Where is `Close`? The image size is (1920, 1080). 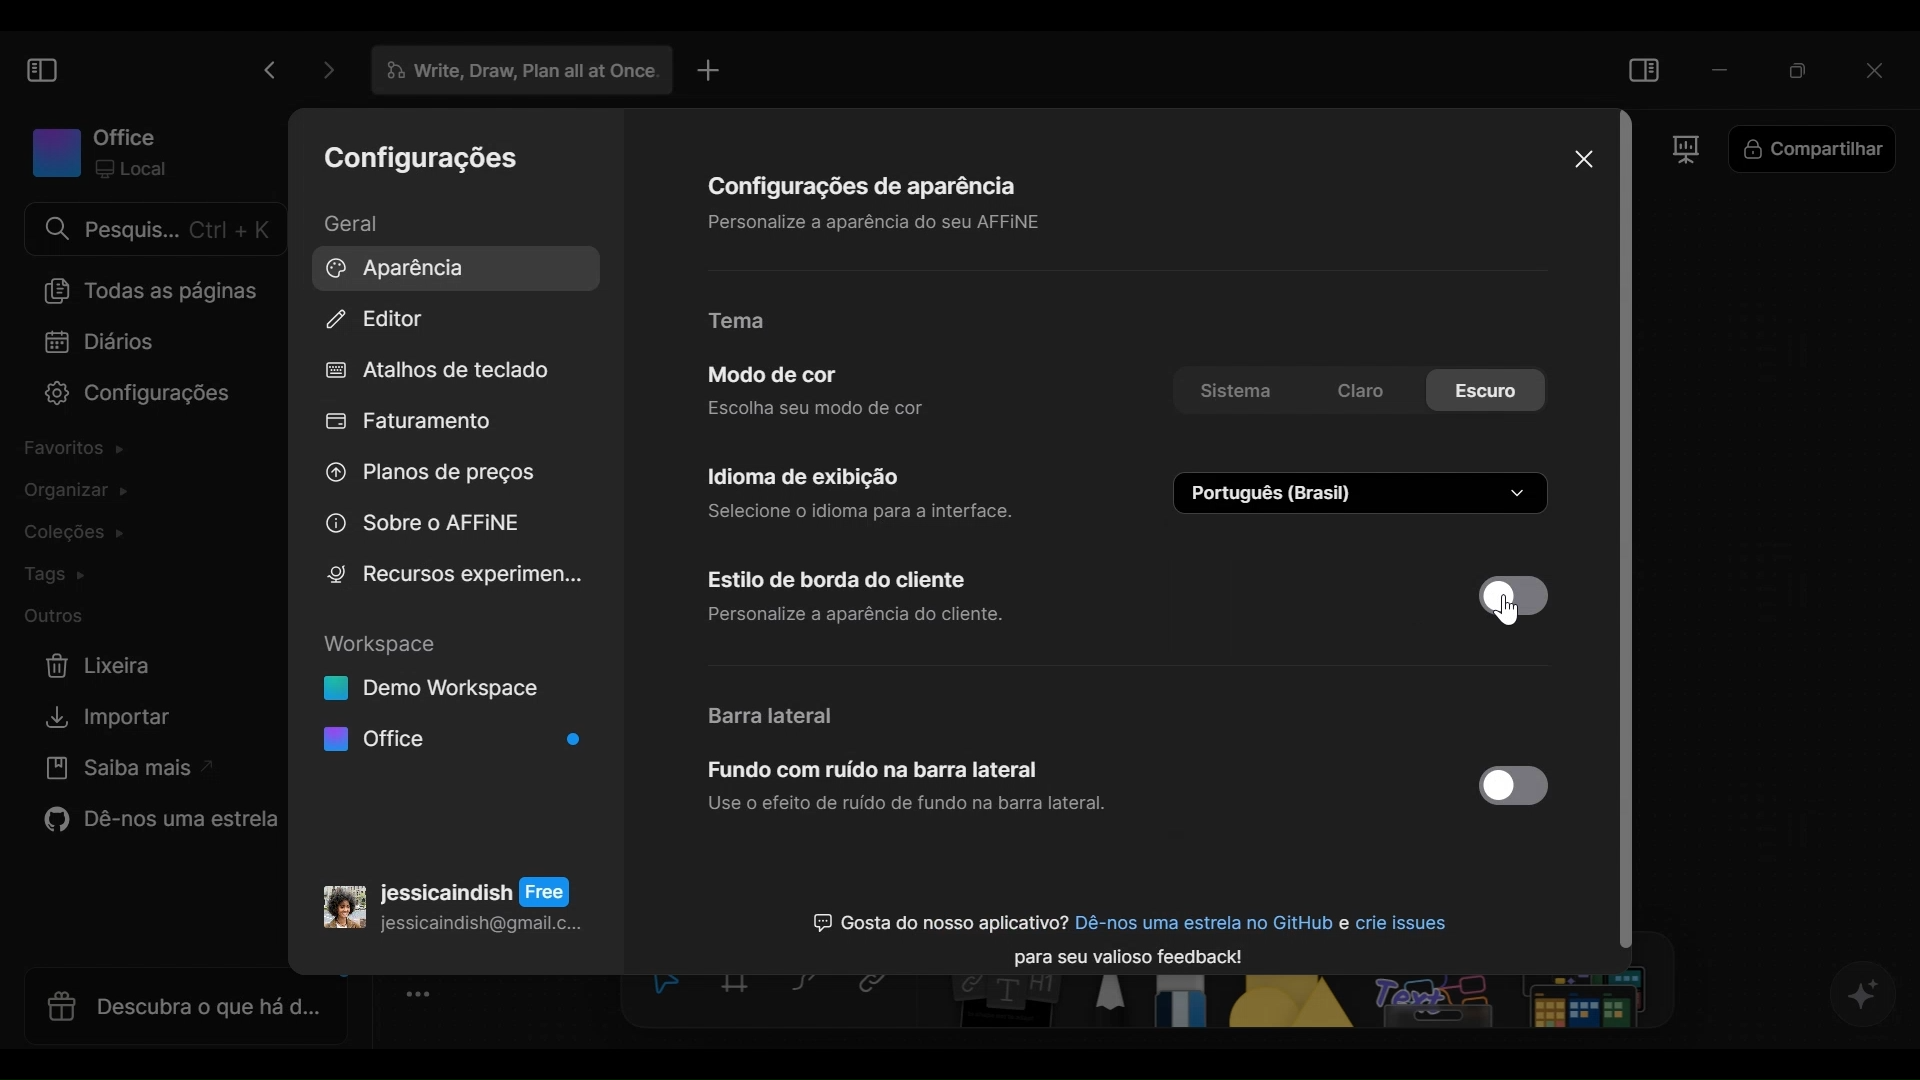
Close is located at coordinates (1879, 67).